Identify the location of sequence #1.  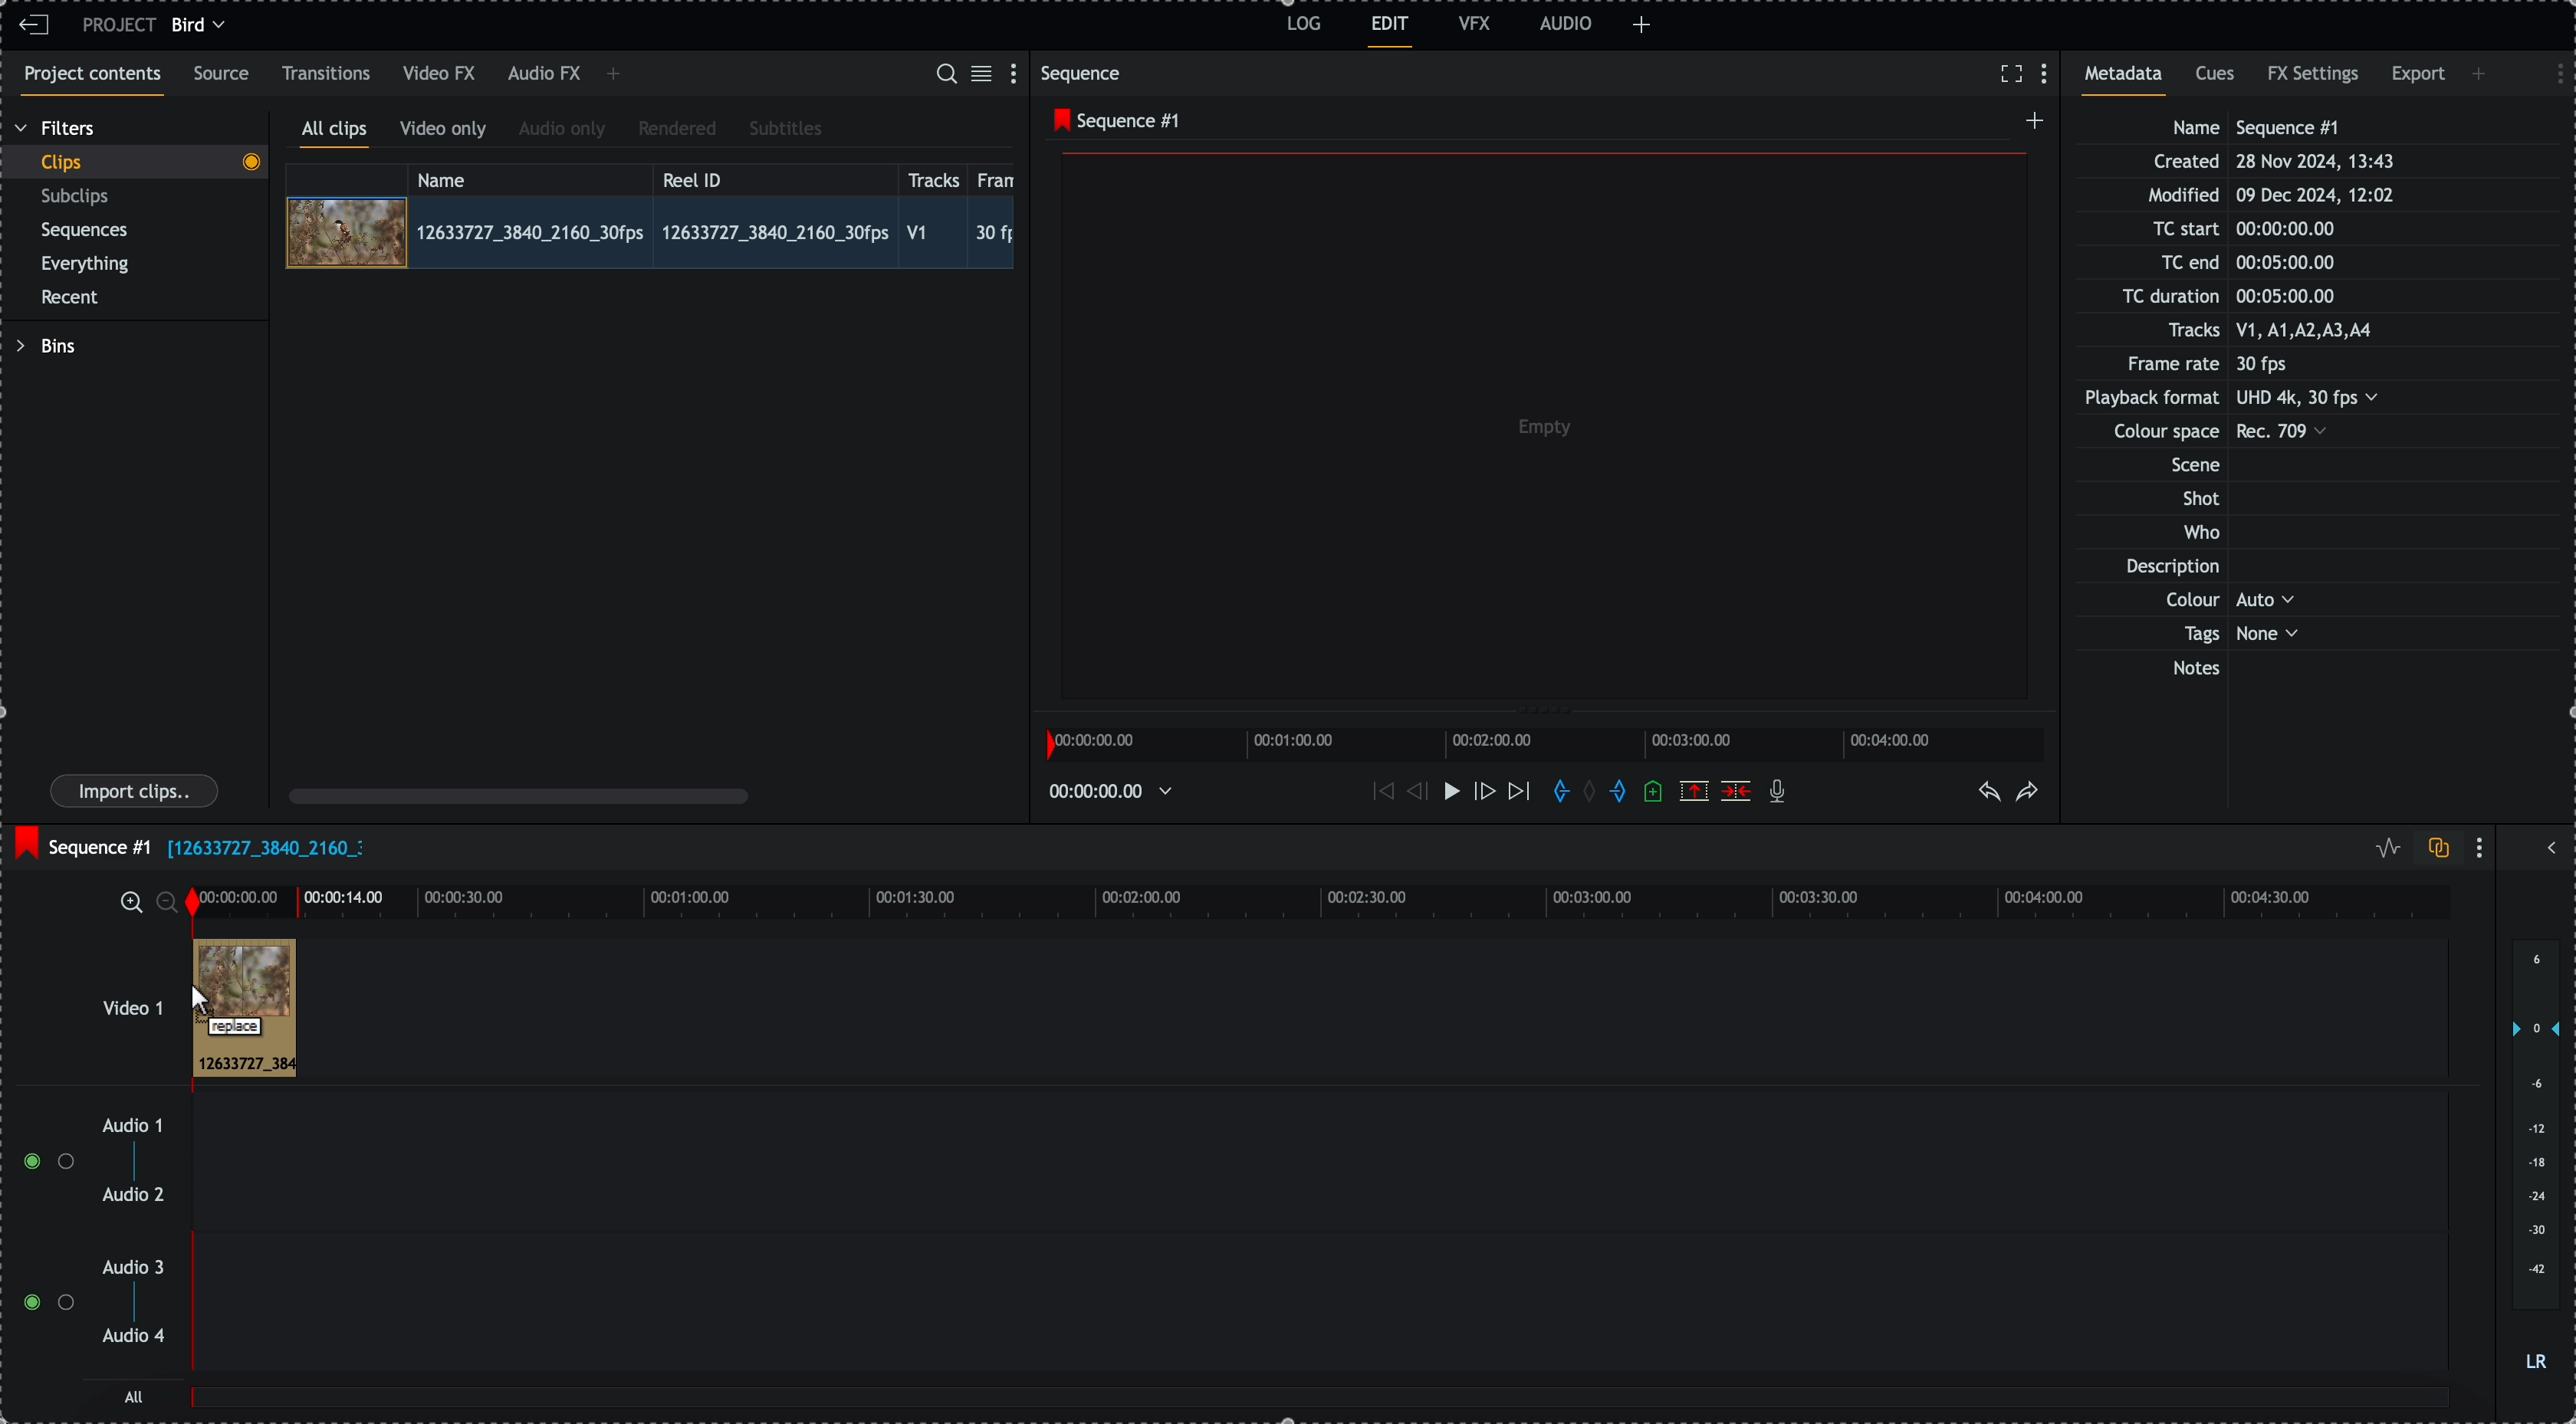
(80, 842).